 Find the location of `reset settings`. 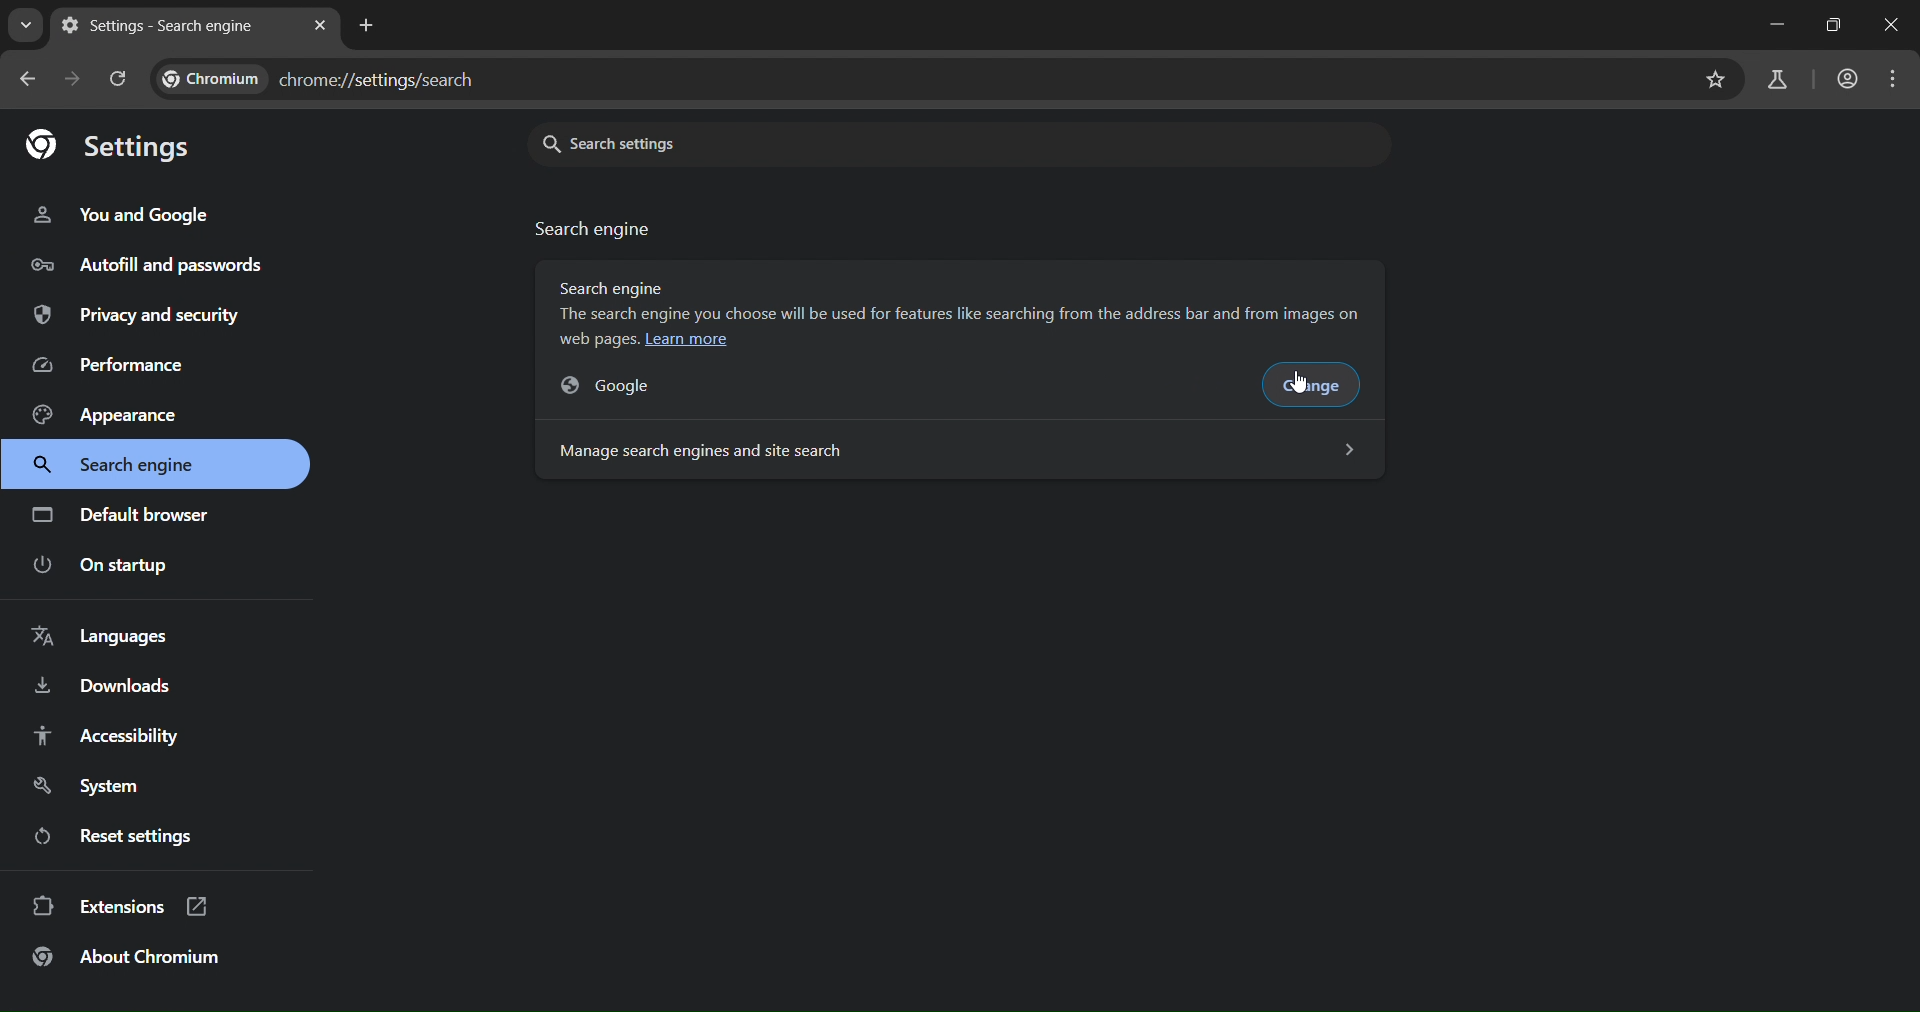

reset settings is located at coordinates (120, 835).